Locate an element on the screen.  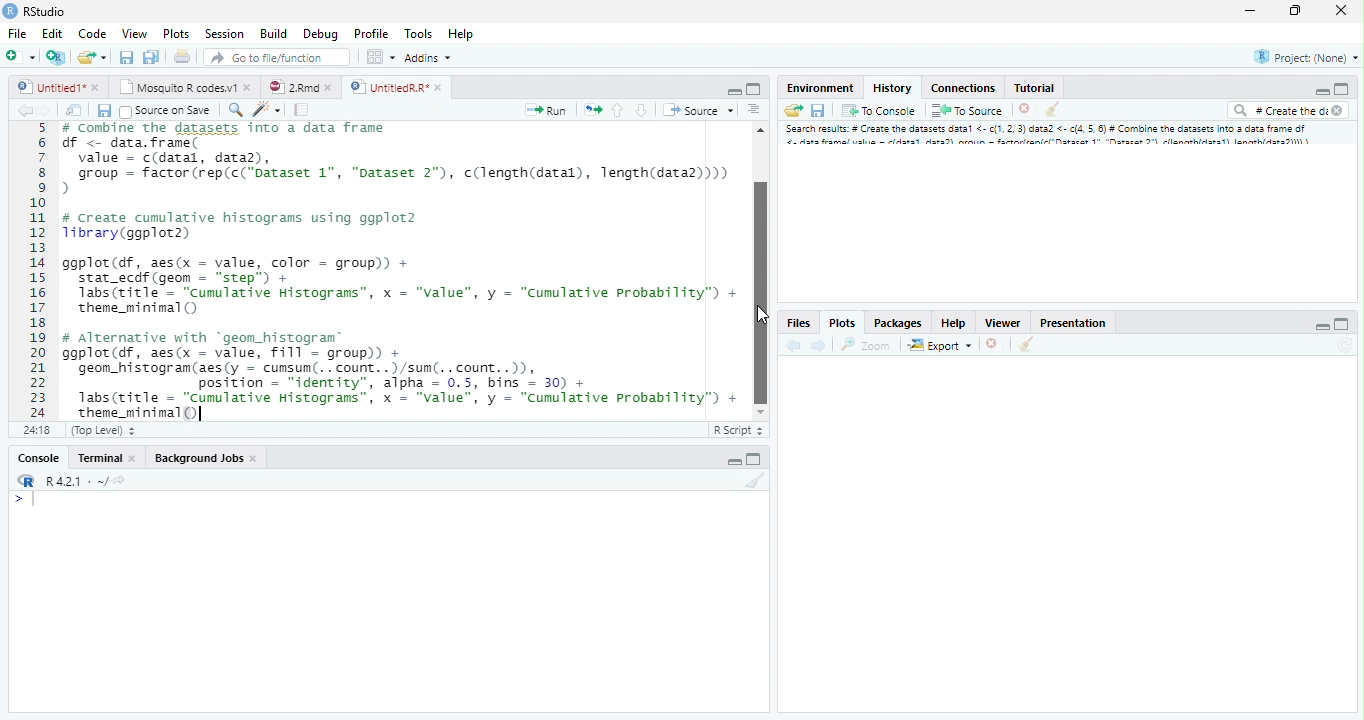
Pages is located at coordinates (593, 112).